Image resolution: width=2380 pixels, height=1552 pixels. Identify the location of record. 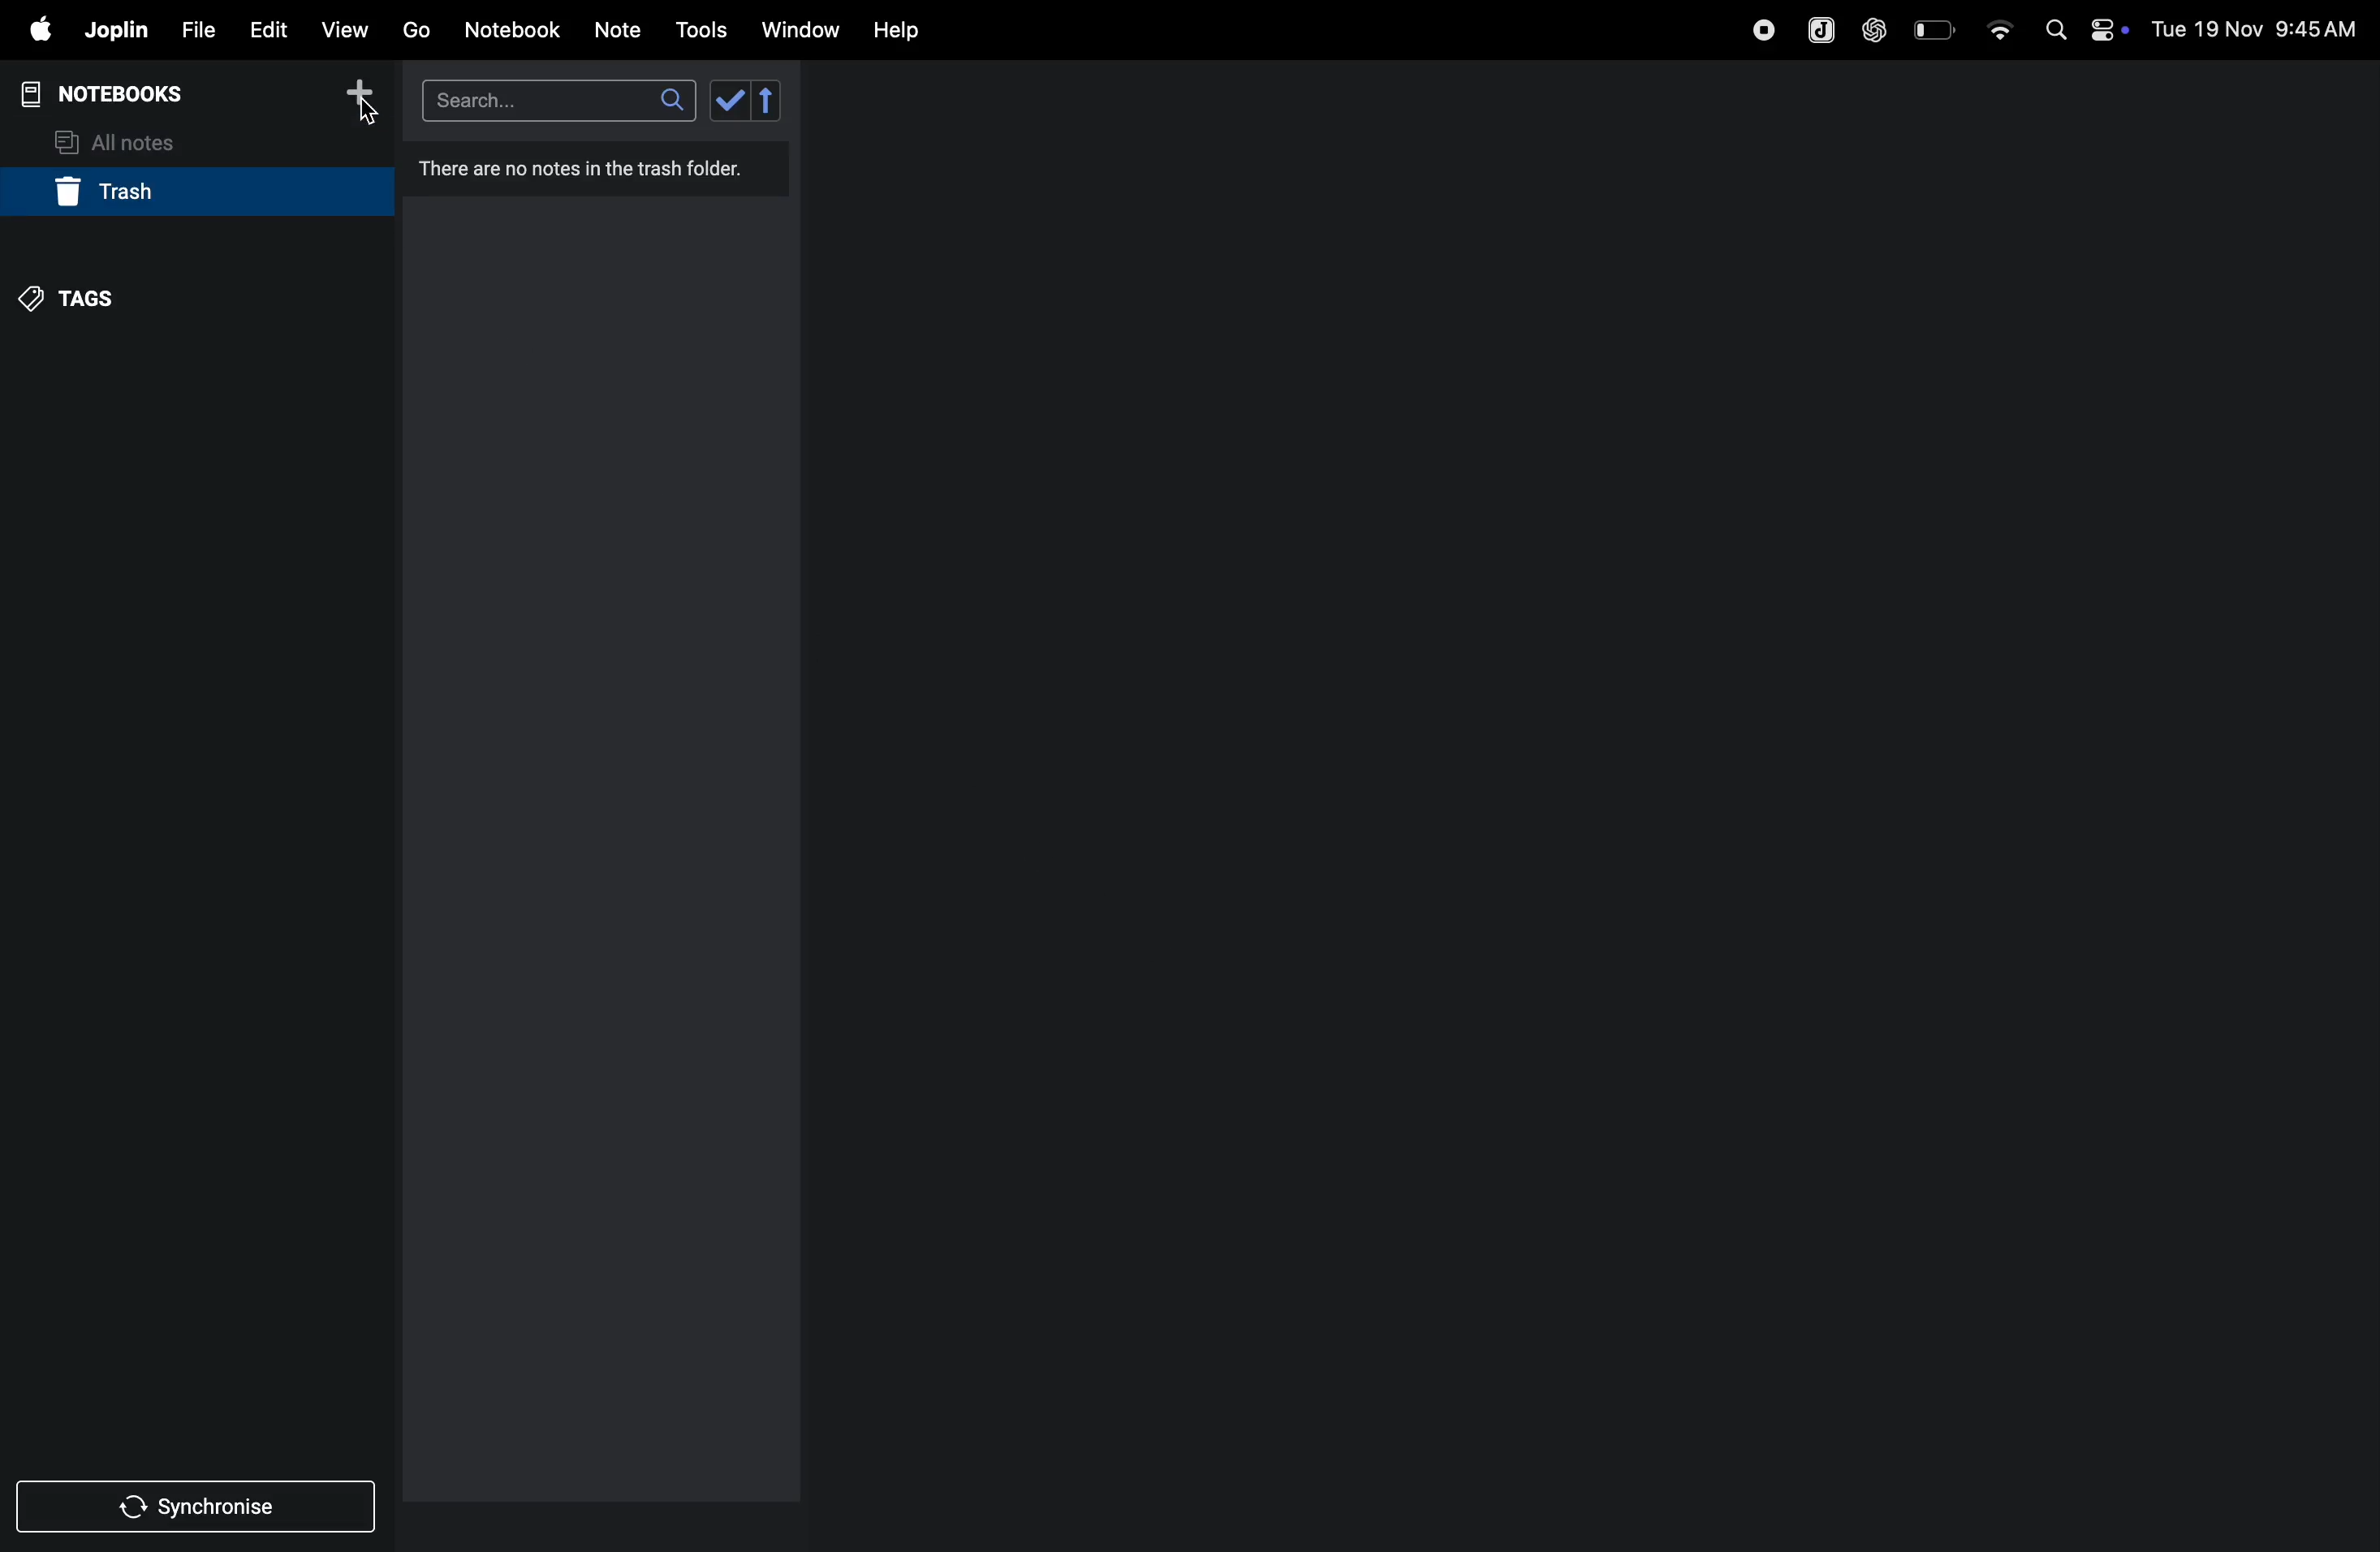
(1763, 27).